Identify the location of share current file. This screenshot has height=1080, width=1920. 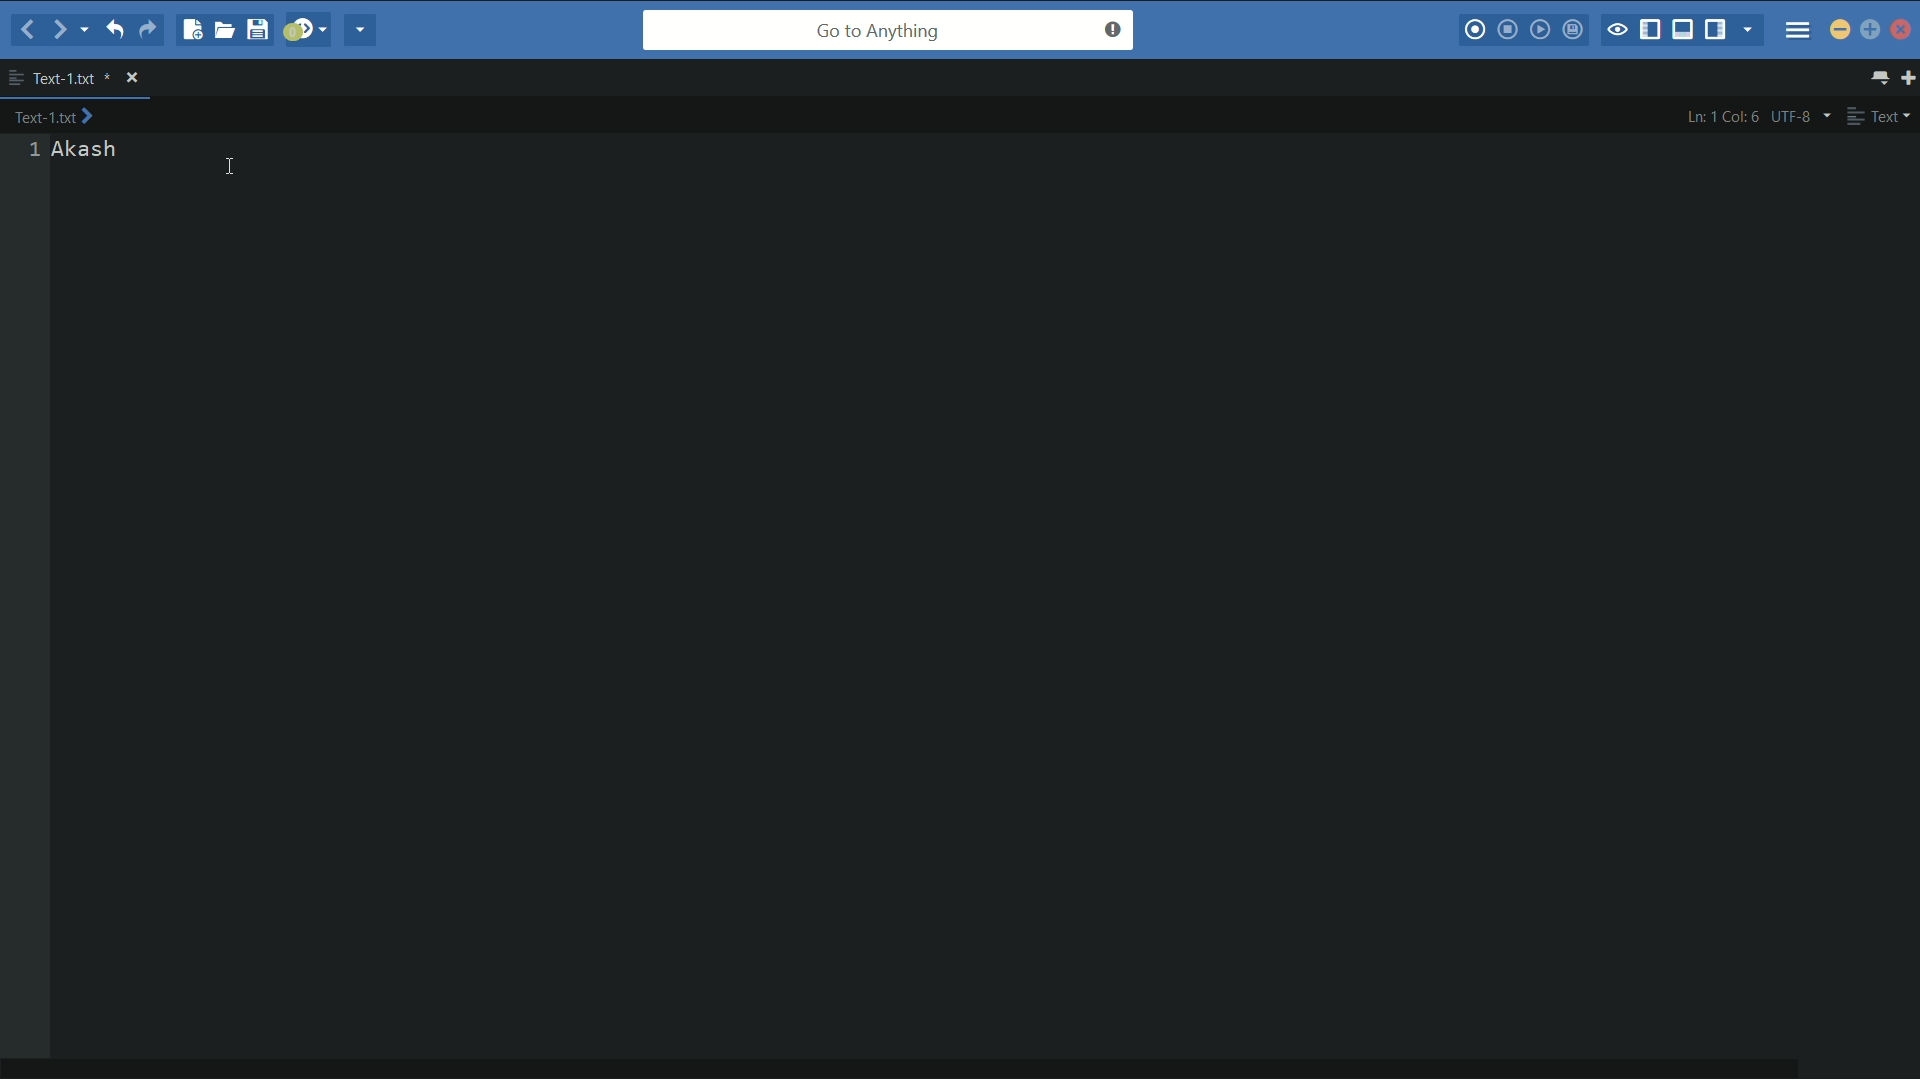
(361, 29).